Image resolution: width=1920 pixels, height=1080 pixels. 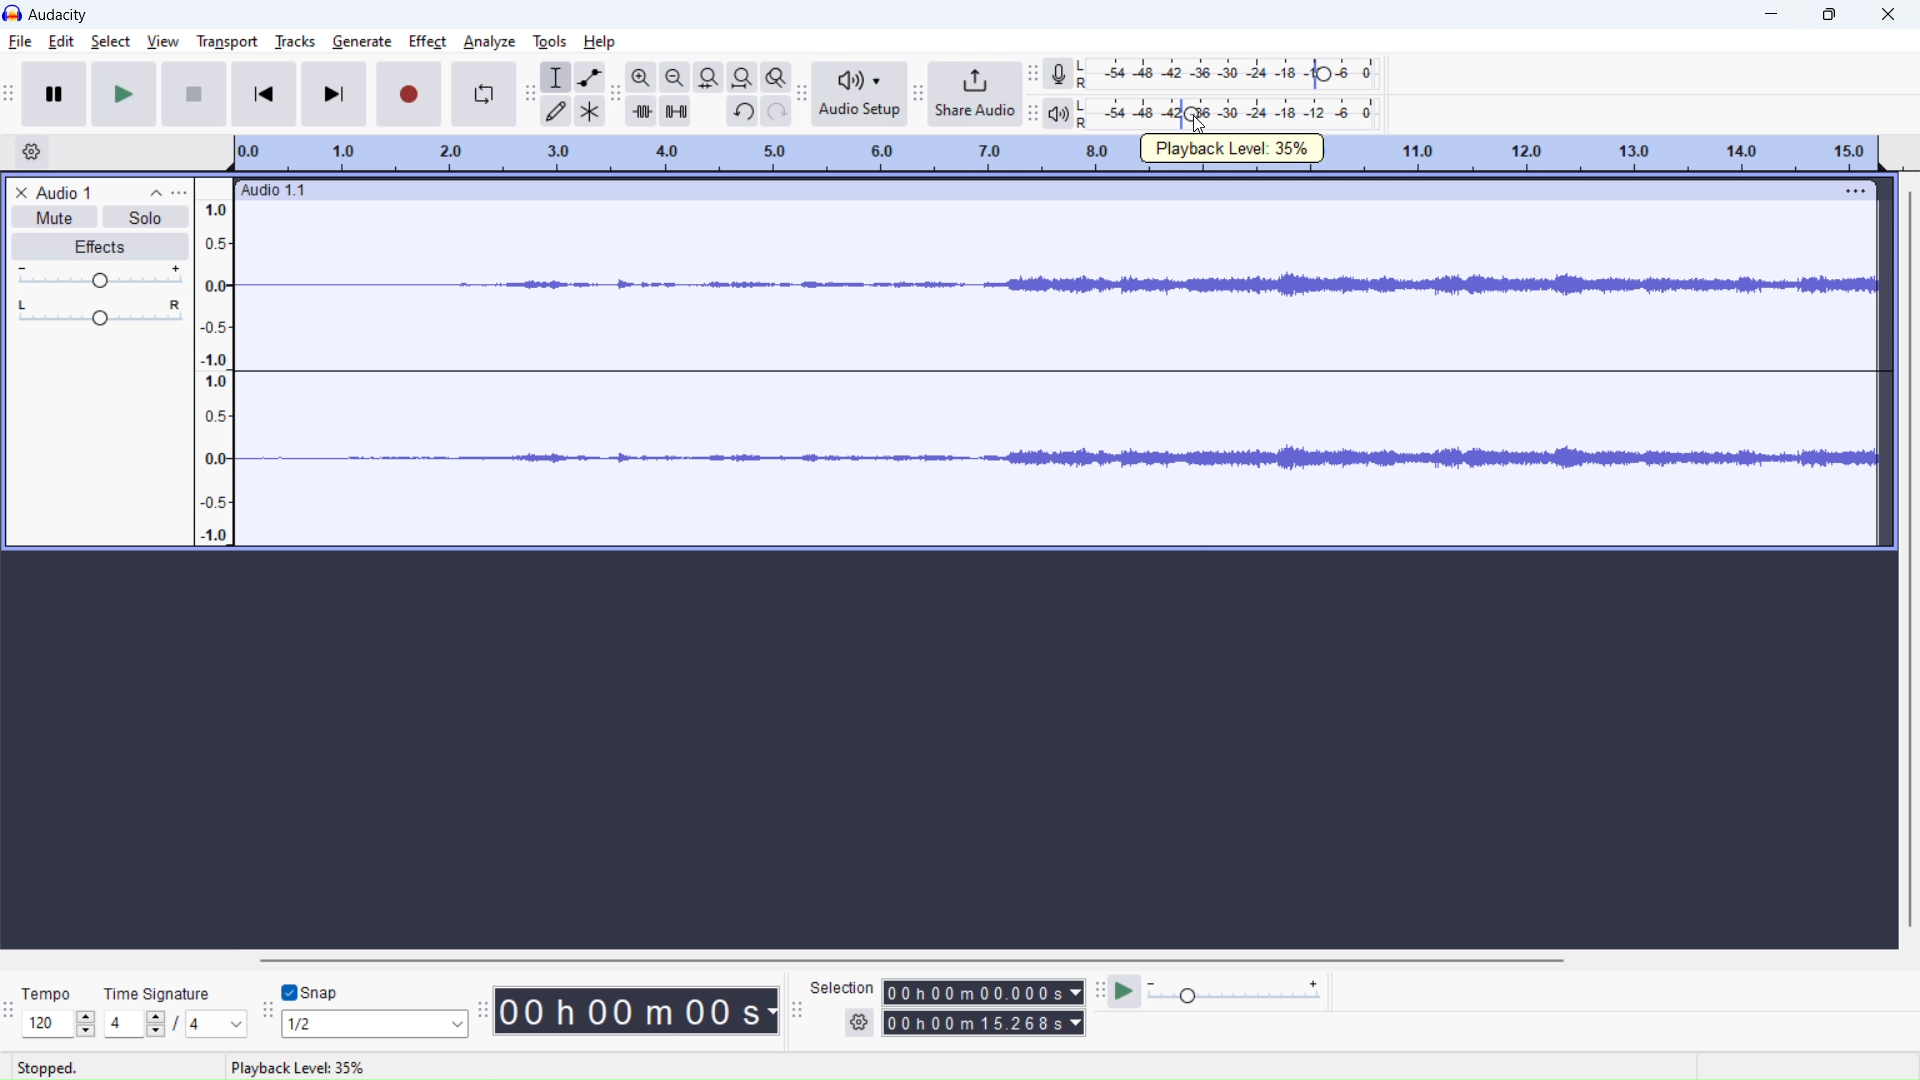 I want to click on Stopped, so click(x=46, y=1068).